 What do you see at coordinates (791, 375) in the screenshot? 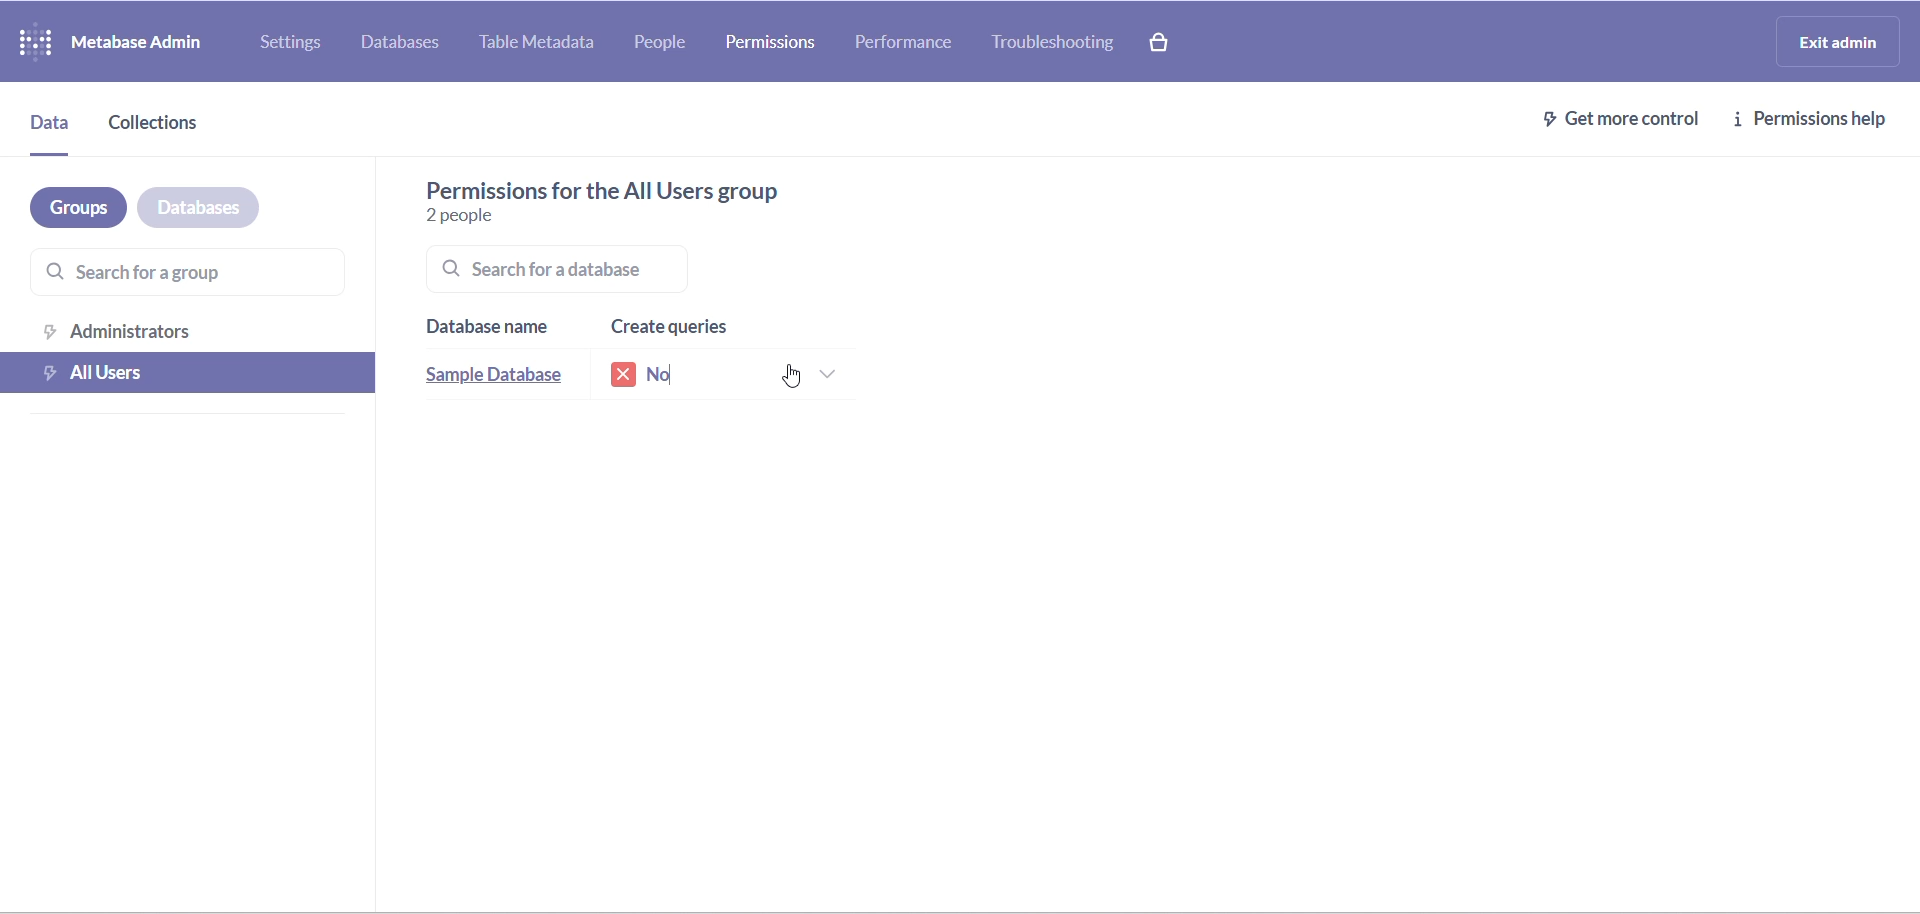
I see `cursor` at bounding box center [791, 375].